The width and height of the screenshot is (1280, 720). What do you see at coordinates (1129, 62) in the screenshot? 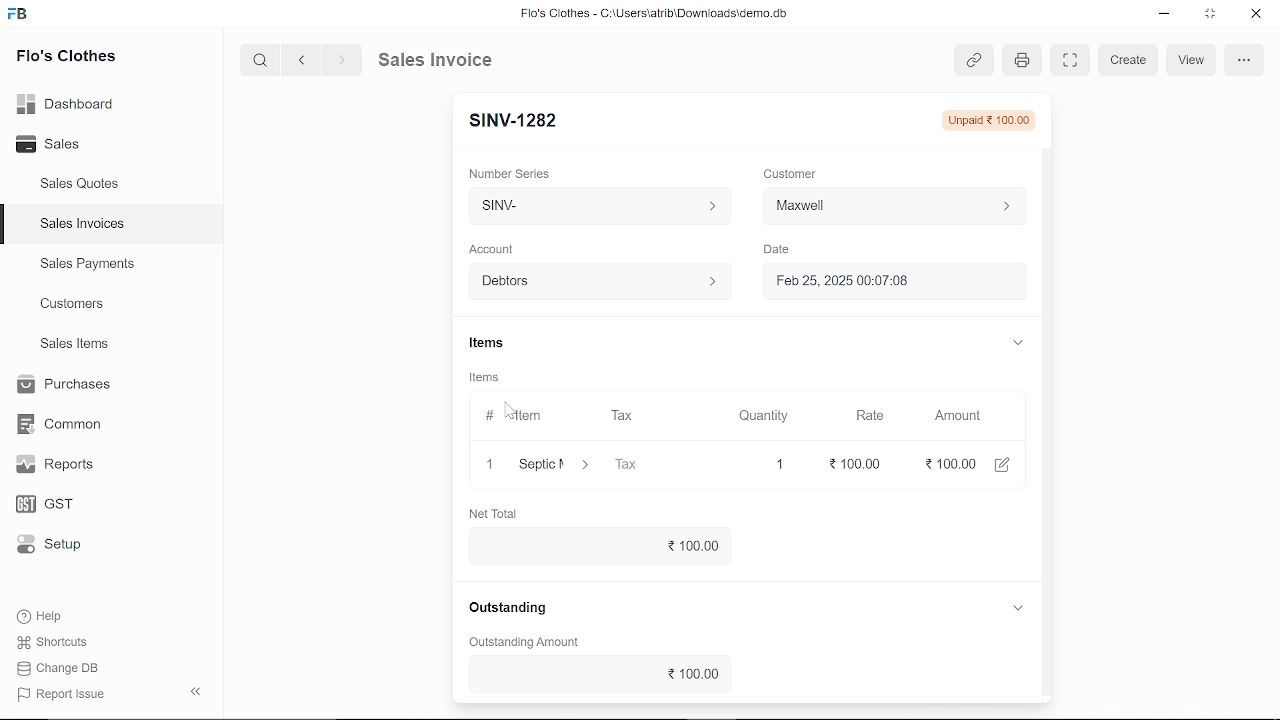
I see `create` at bounding box center [1129, 62].